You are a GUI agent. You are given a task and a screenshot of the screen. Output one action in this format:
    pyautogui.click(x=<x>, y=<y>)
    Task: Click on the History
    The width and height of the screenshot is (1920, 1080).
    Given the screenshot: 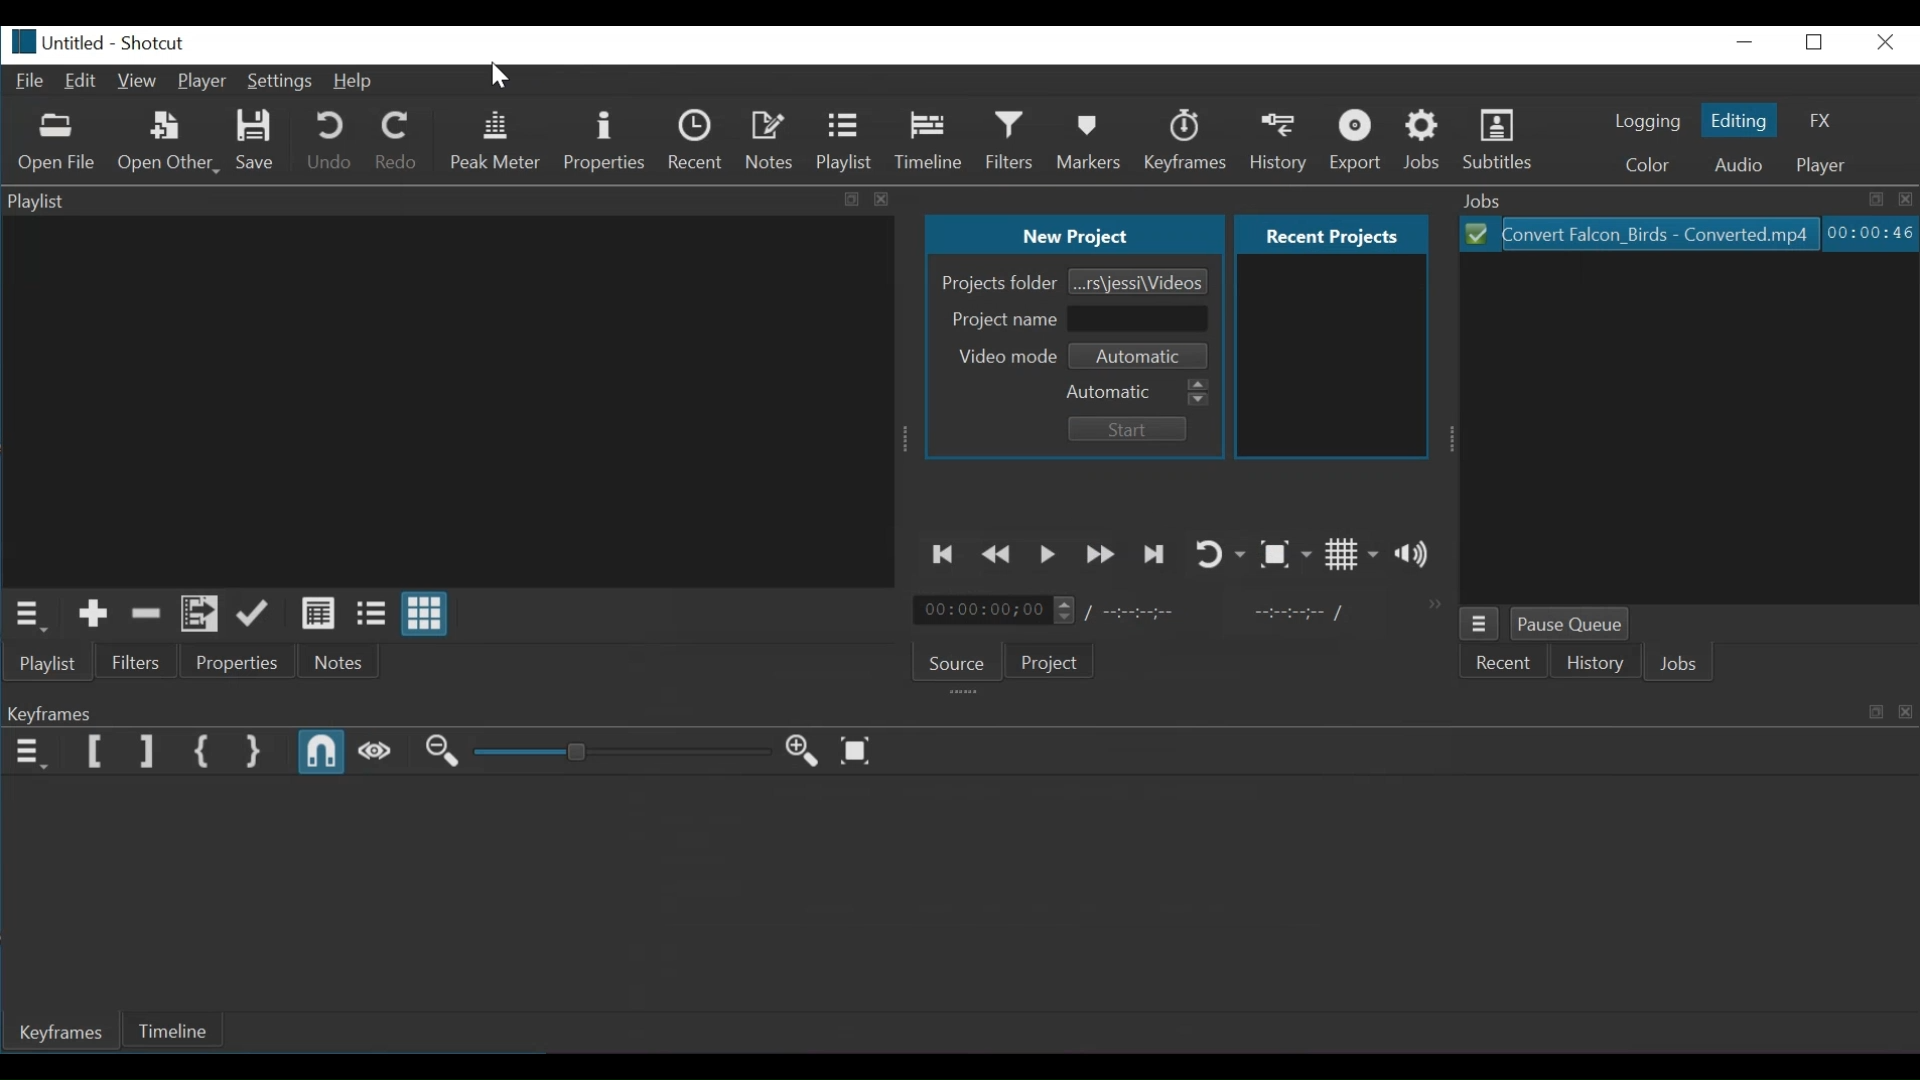 What is the action you would take?
    pyautogui.click(x=1281, y=141)
    